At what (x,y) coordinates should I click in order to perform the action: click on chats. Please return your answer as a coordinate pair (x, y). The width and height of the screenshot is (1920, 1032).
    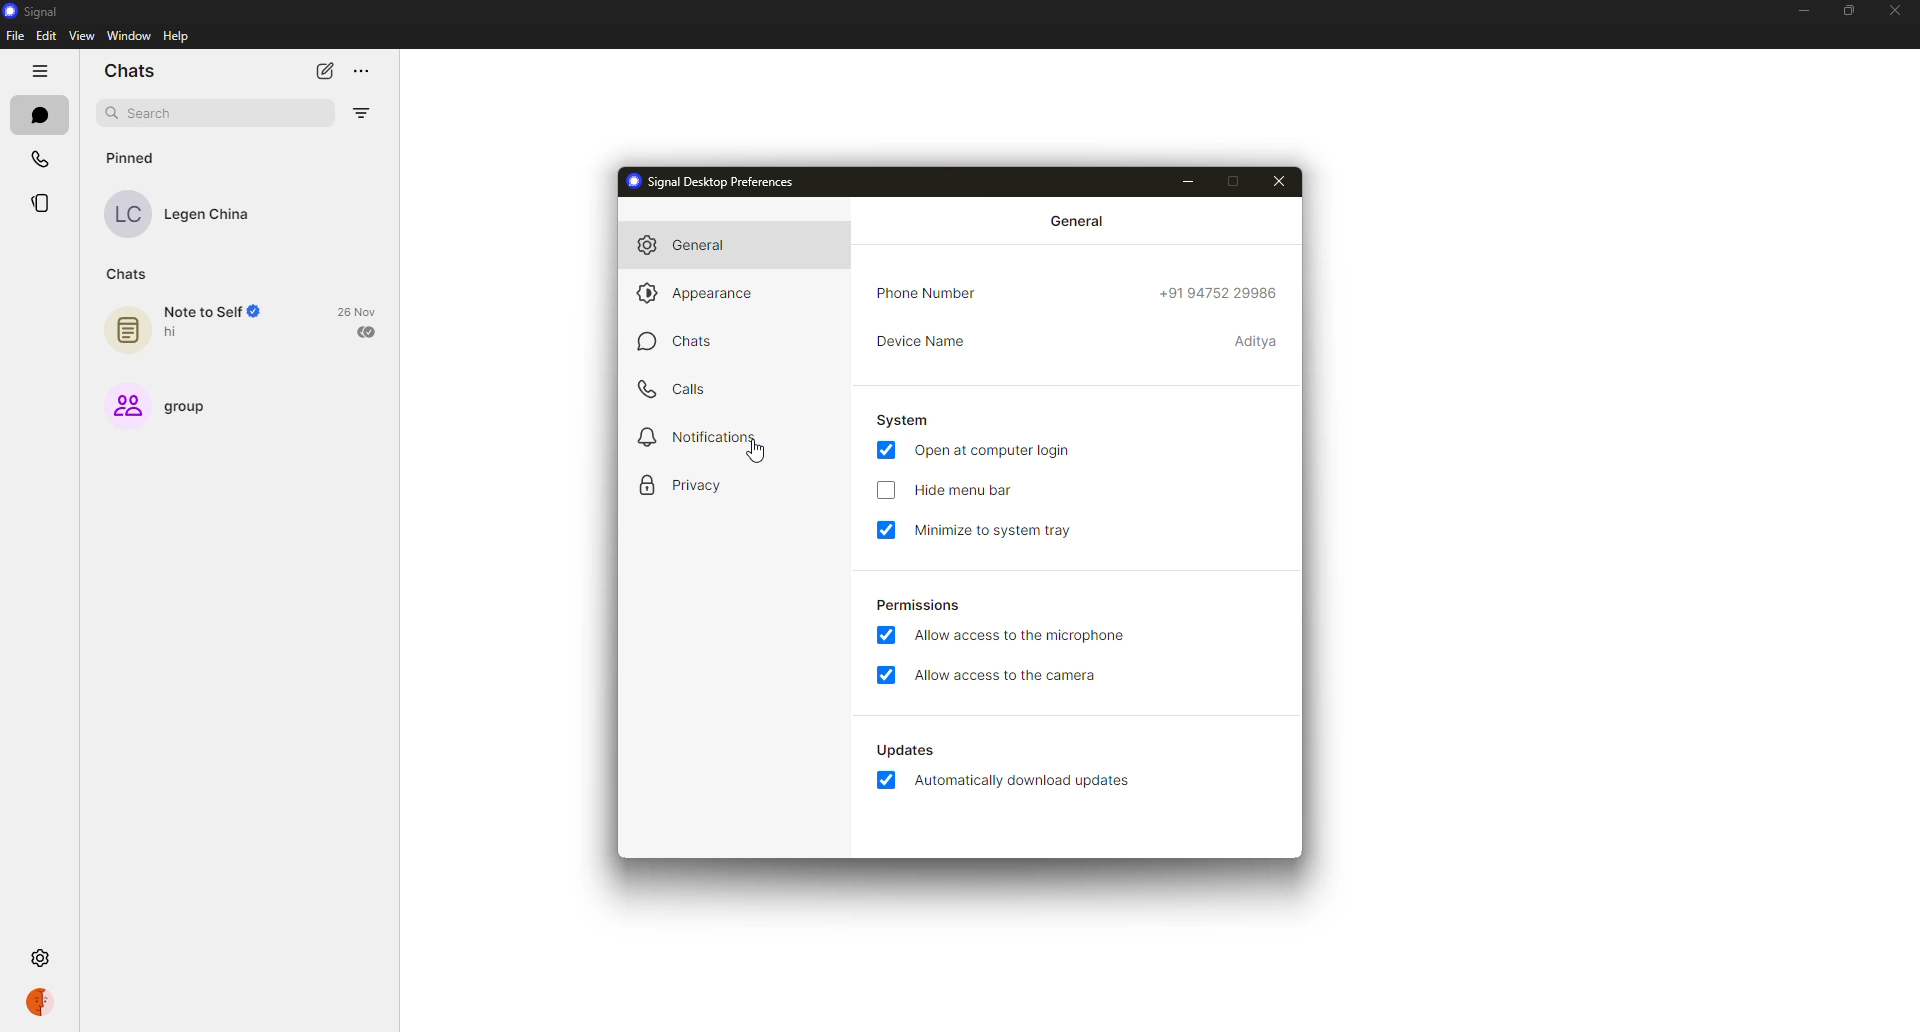
    Looking at the image, I should click on (673, 346).